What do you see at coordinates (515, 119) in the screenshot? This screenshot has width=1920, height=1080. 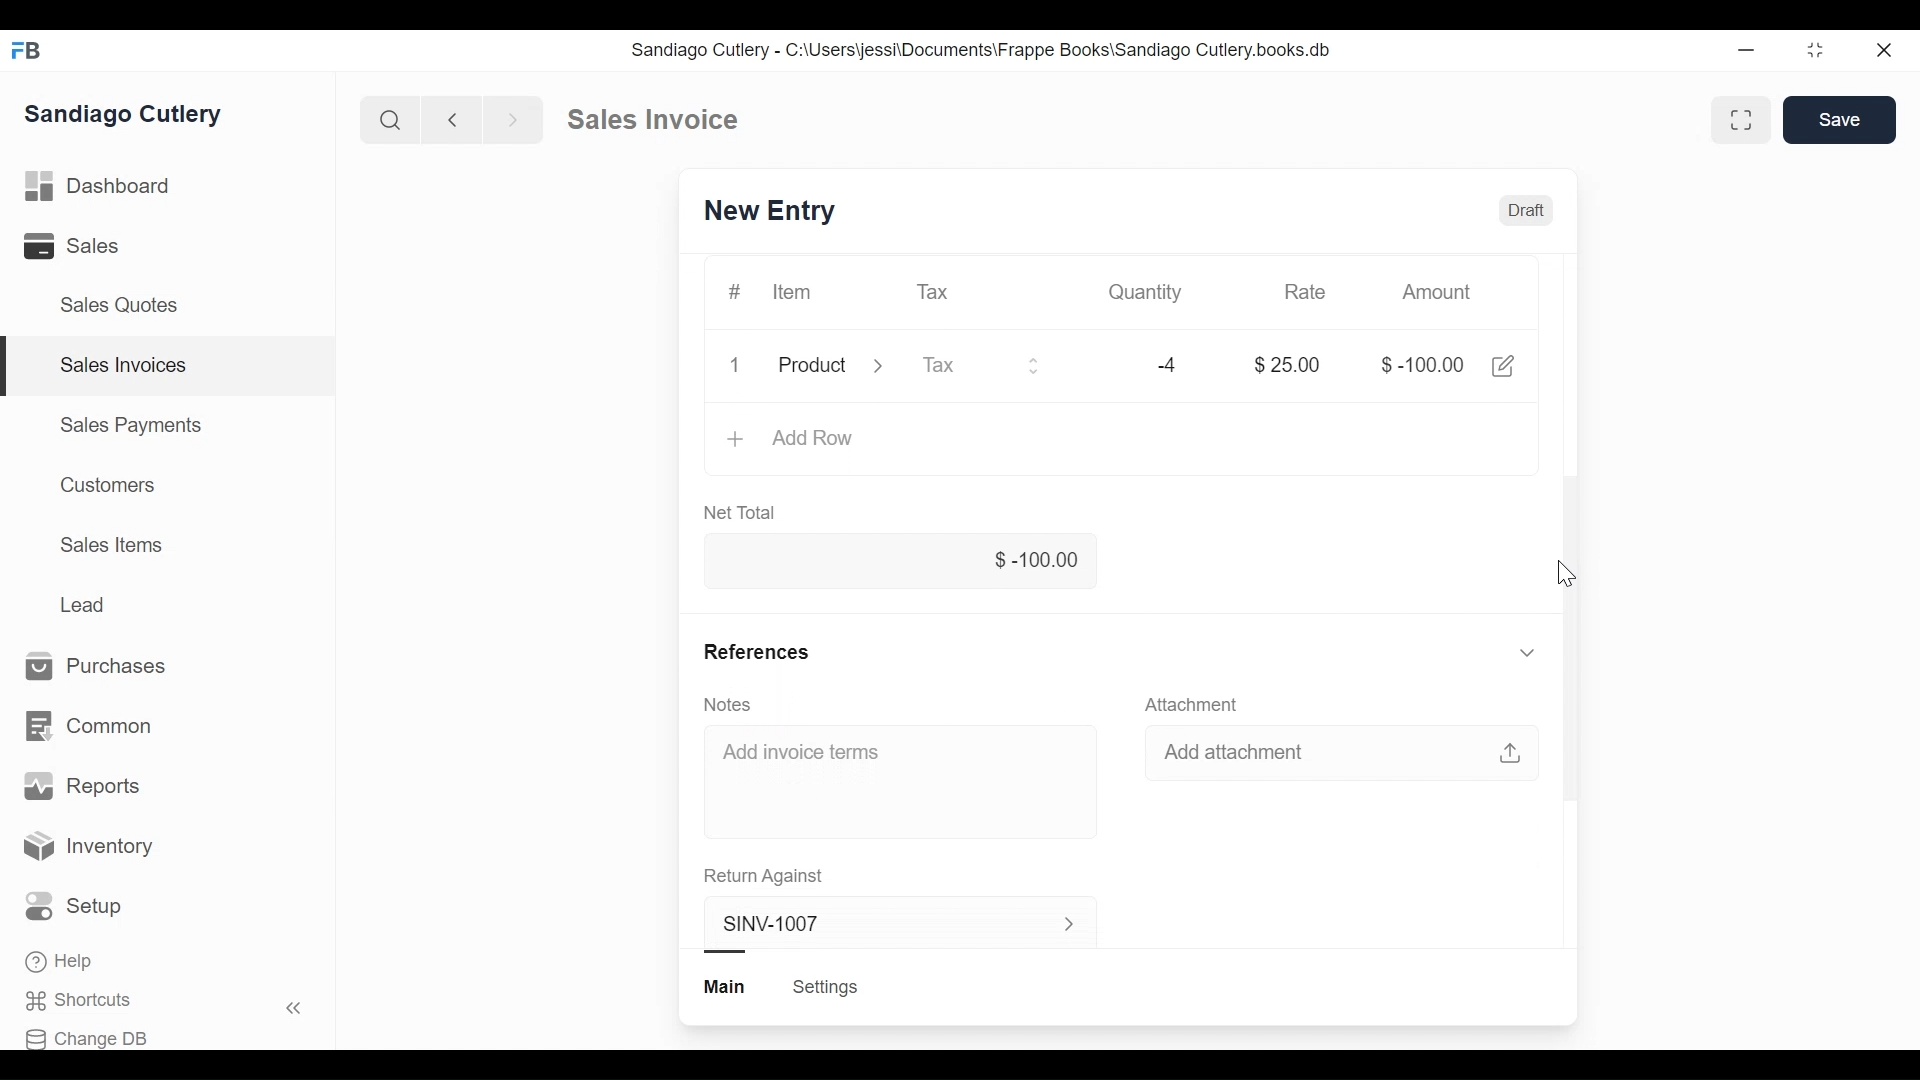 I see `Next` at bounding box center [515, 119].